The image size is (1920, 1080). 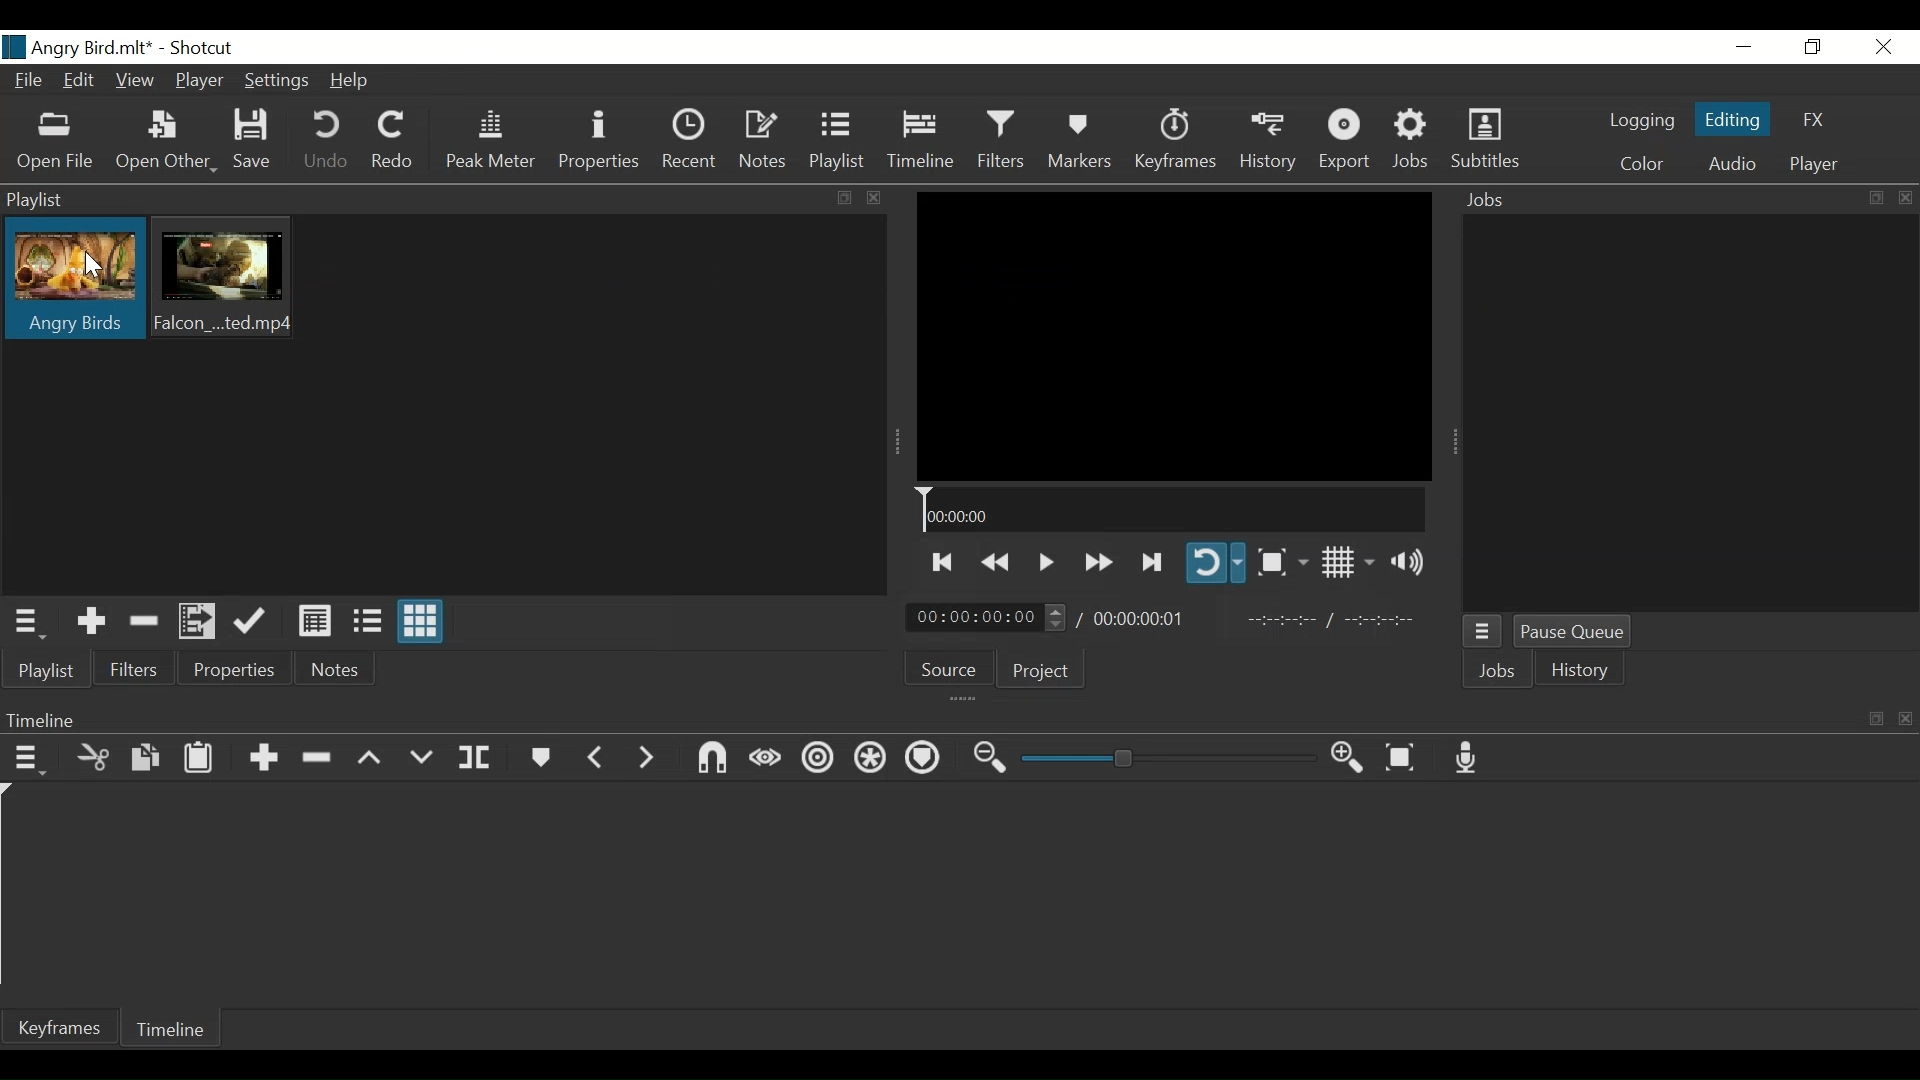 I want to click on Filters, so click(x=137, y=671).